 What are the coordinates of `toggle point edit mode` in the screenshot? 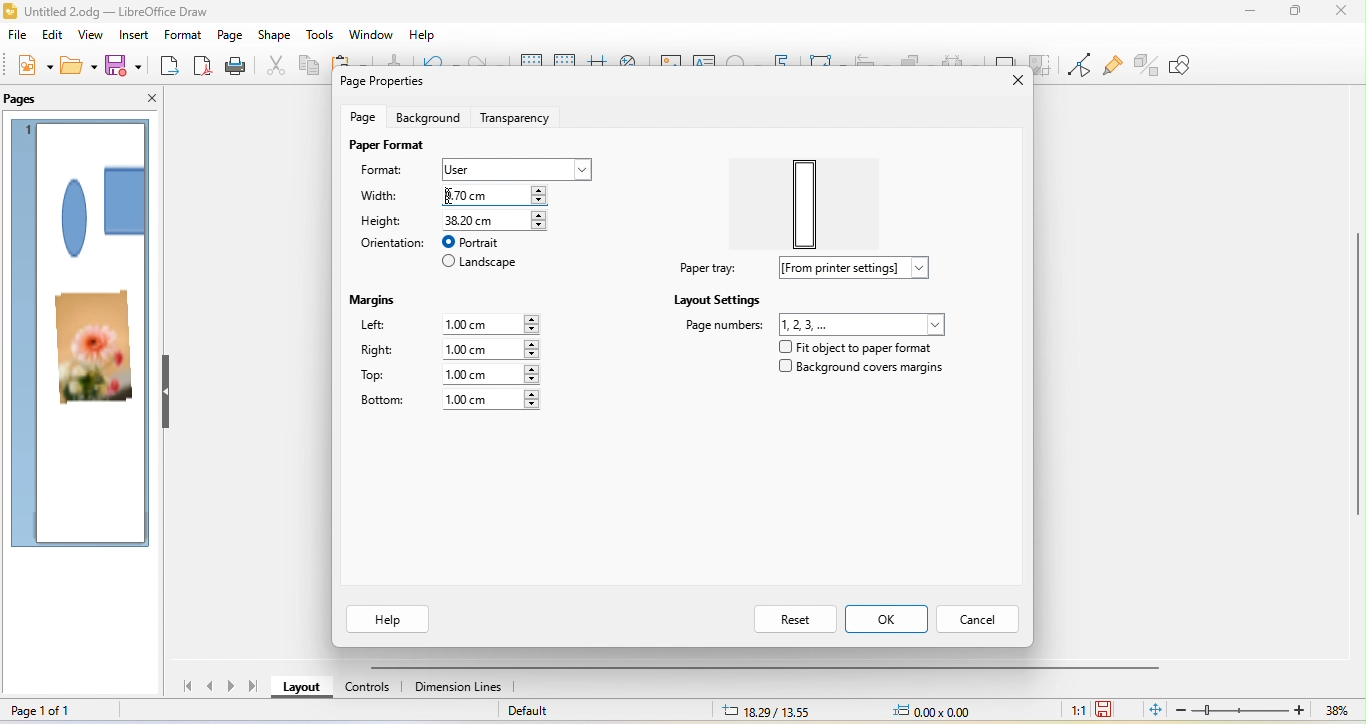 It's located at (1080, 63).